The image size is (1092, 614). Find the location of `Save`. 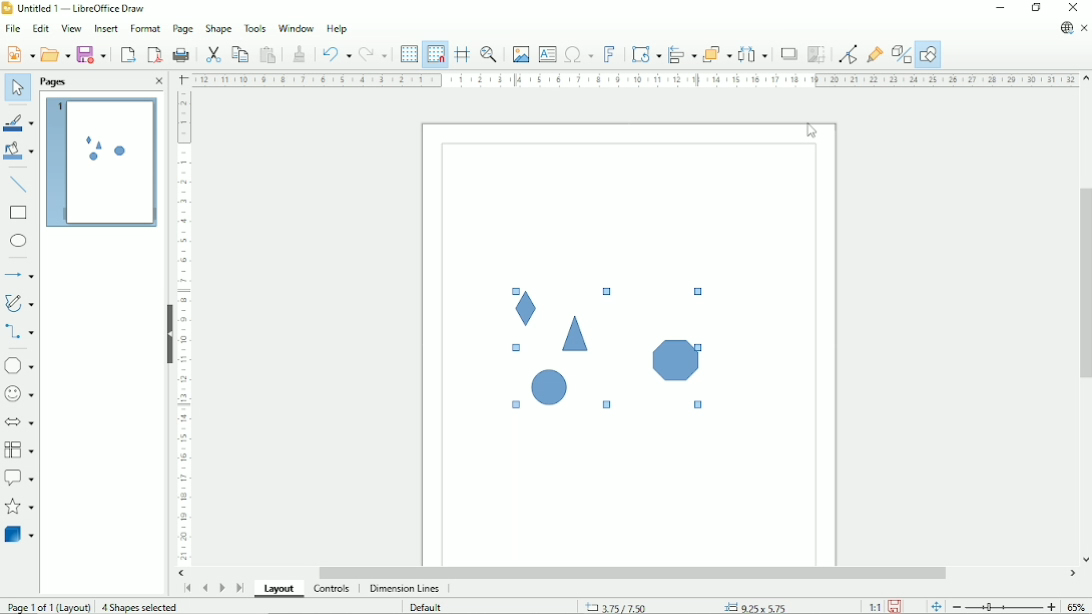

Save is located at coordinates (92, 54).